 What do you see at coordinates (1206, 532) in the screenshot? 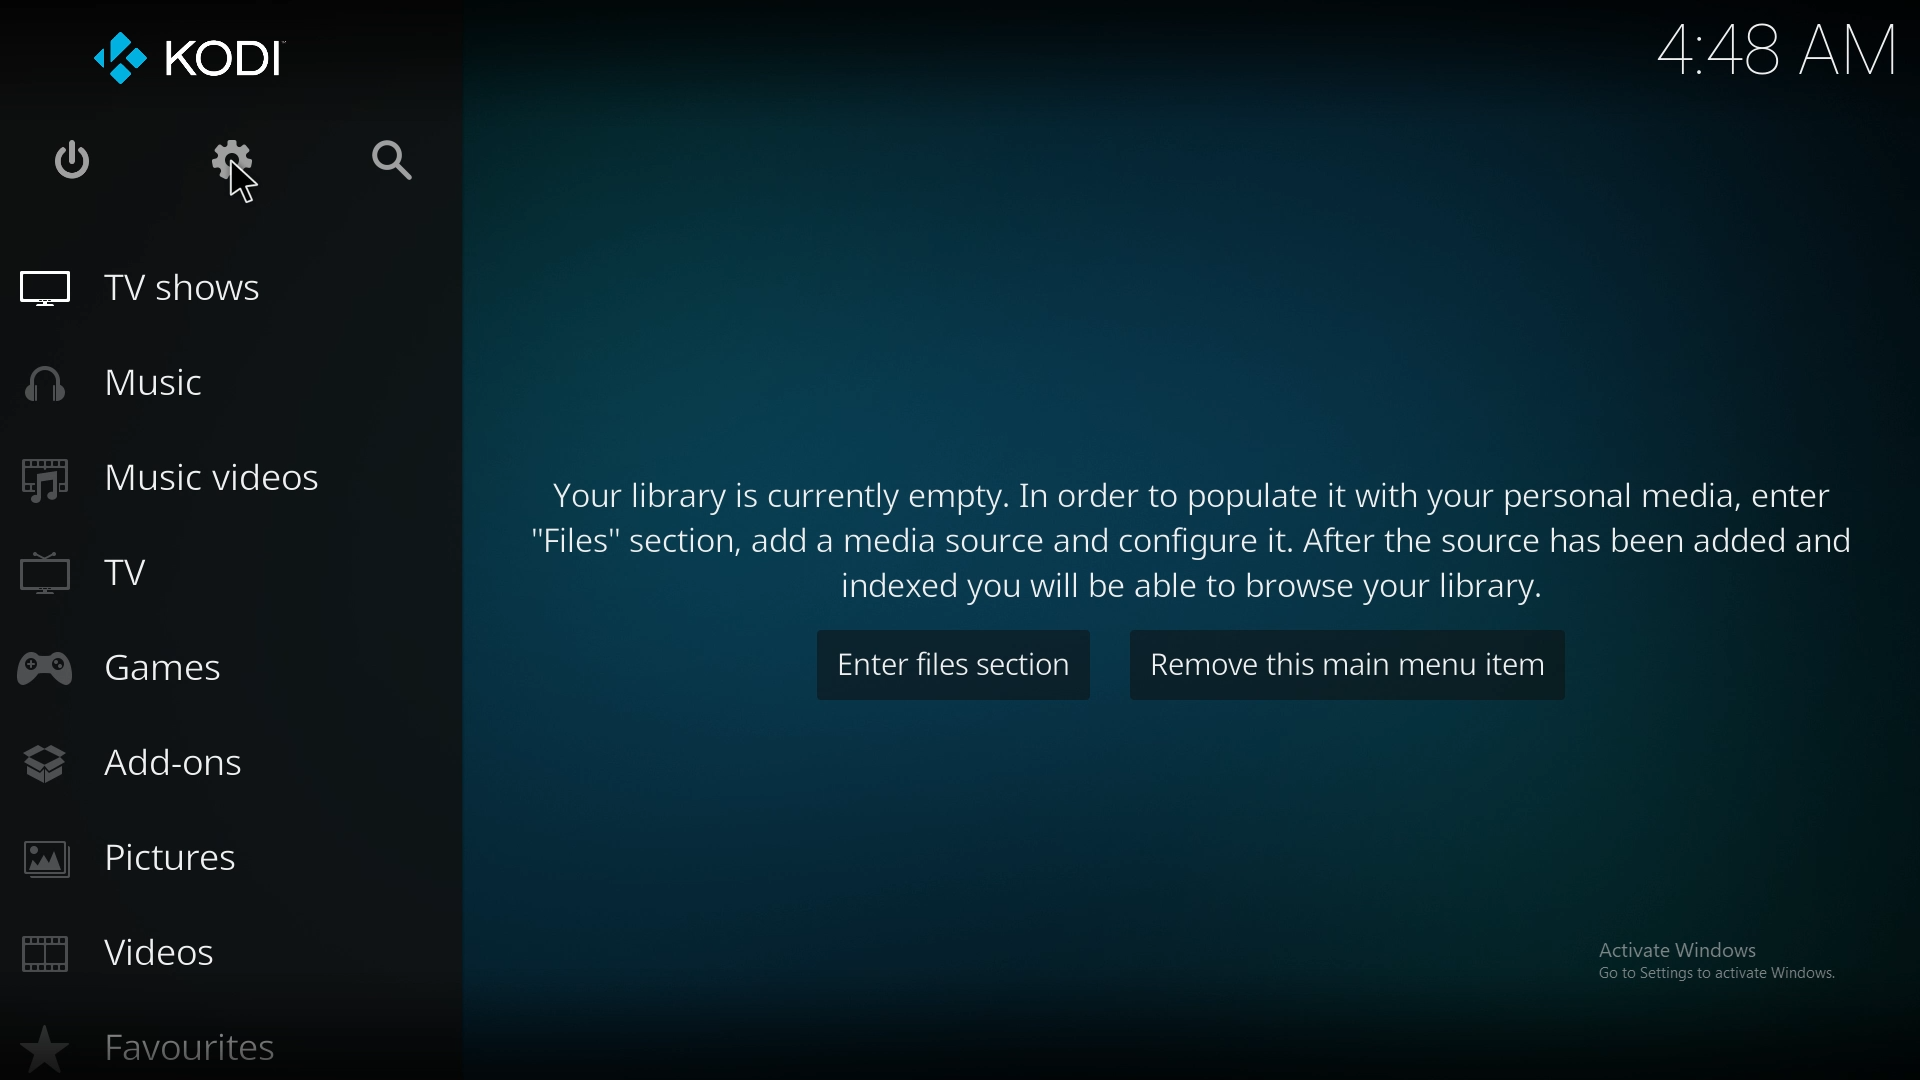
I see `info` at bounding box center [1206, 532].